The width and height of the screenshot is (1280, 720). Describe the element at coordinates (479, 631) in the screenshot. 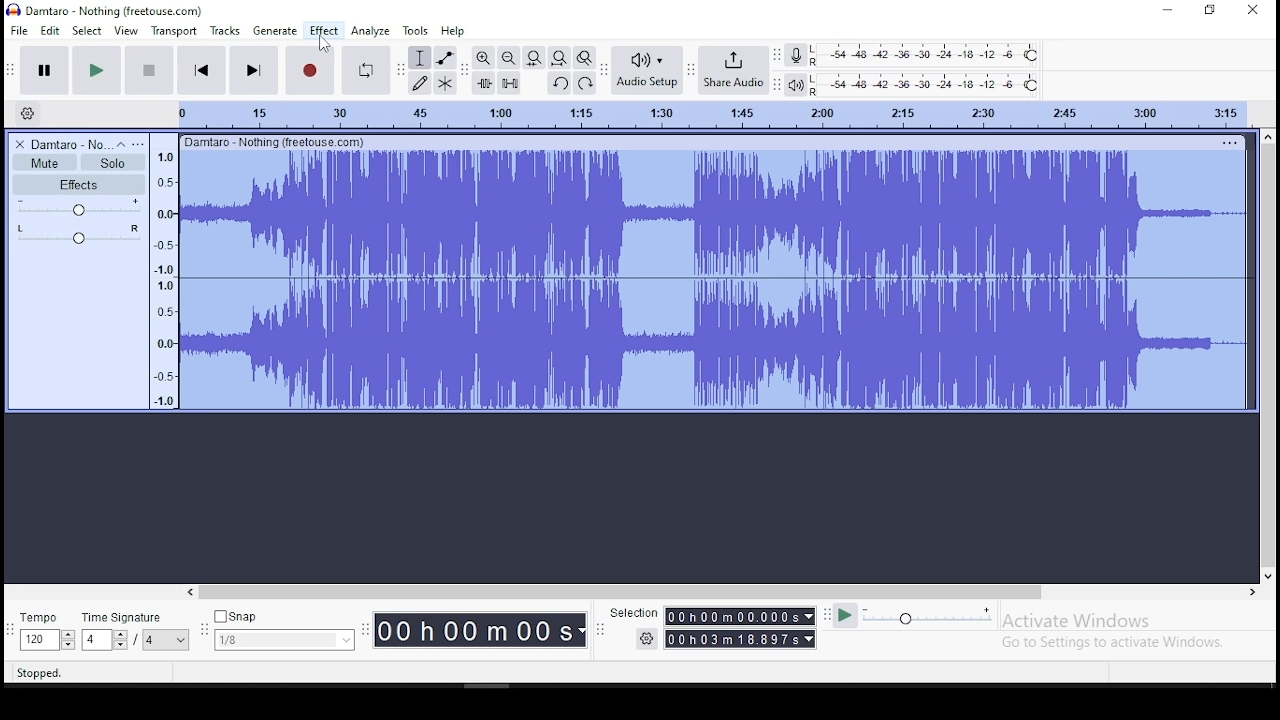

I see `00 h 00 m 00 s` at that location.